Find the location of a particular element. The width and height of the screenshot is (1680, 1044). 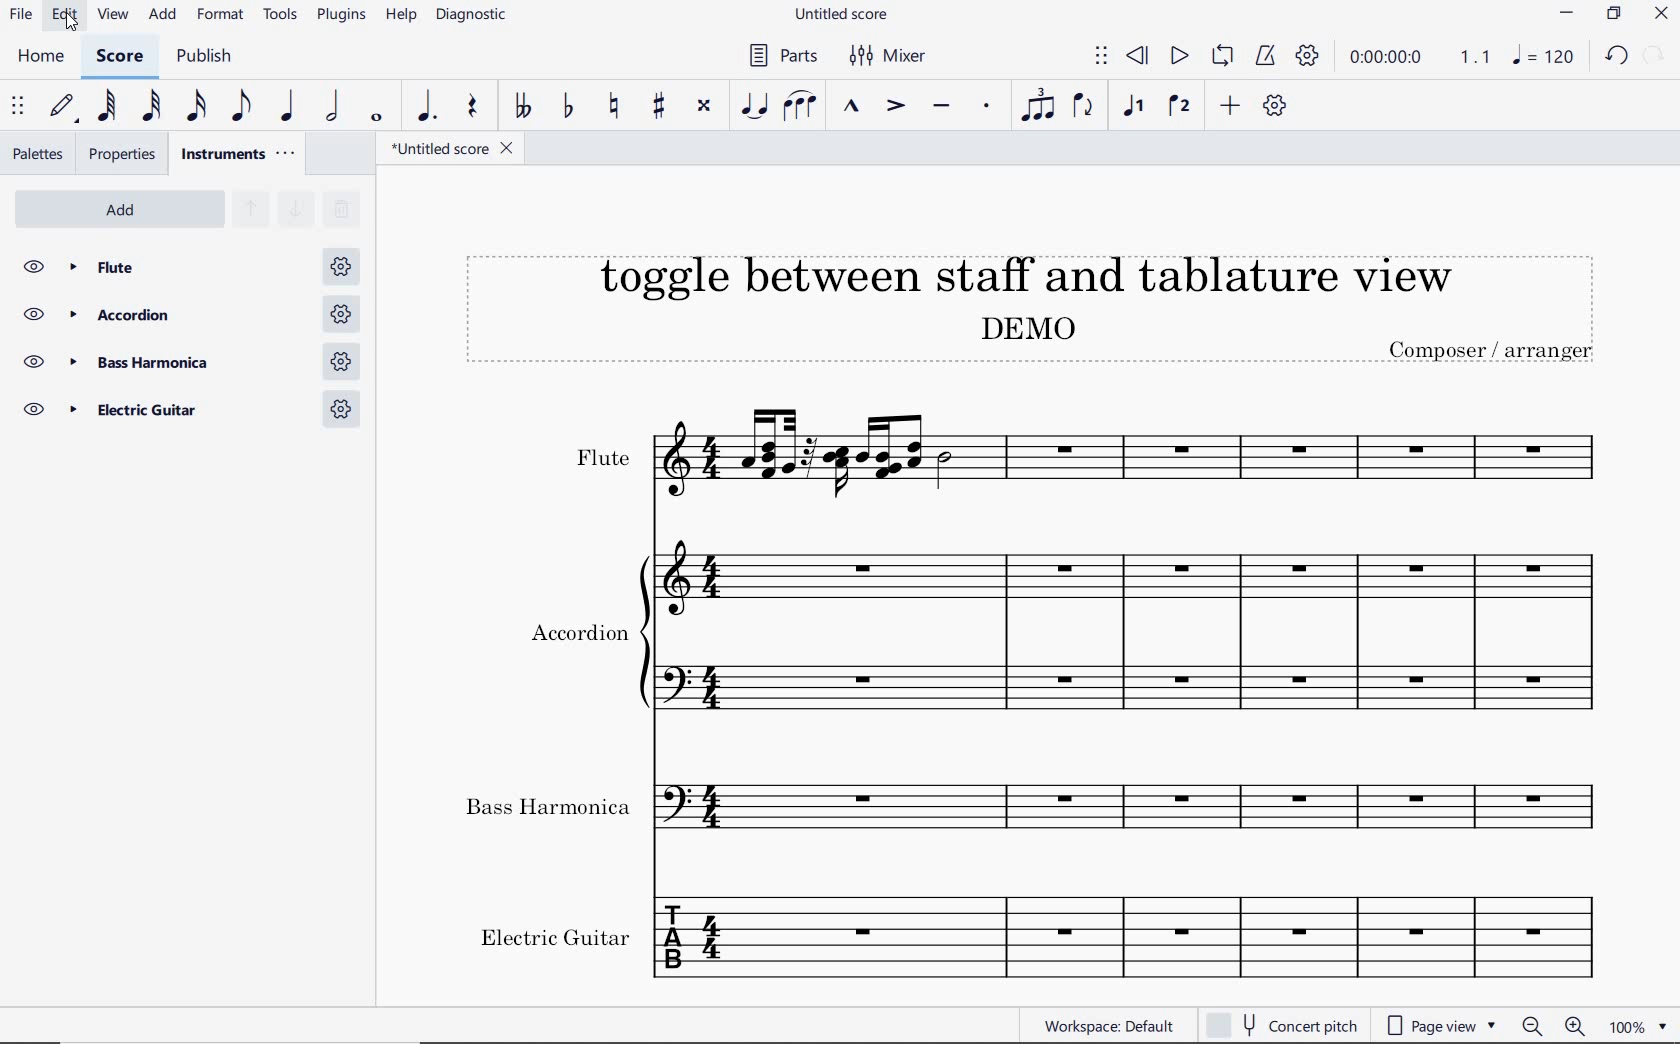

tuplet is located at coordinates (1039, 107).